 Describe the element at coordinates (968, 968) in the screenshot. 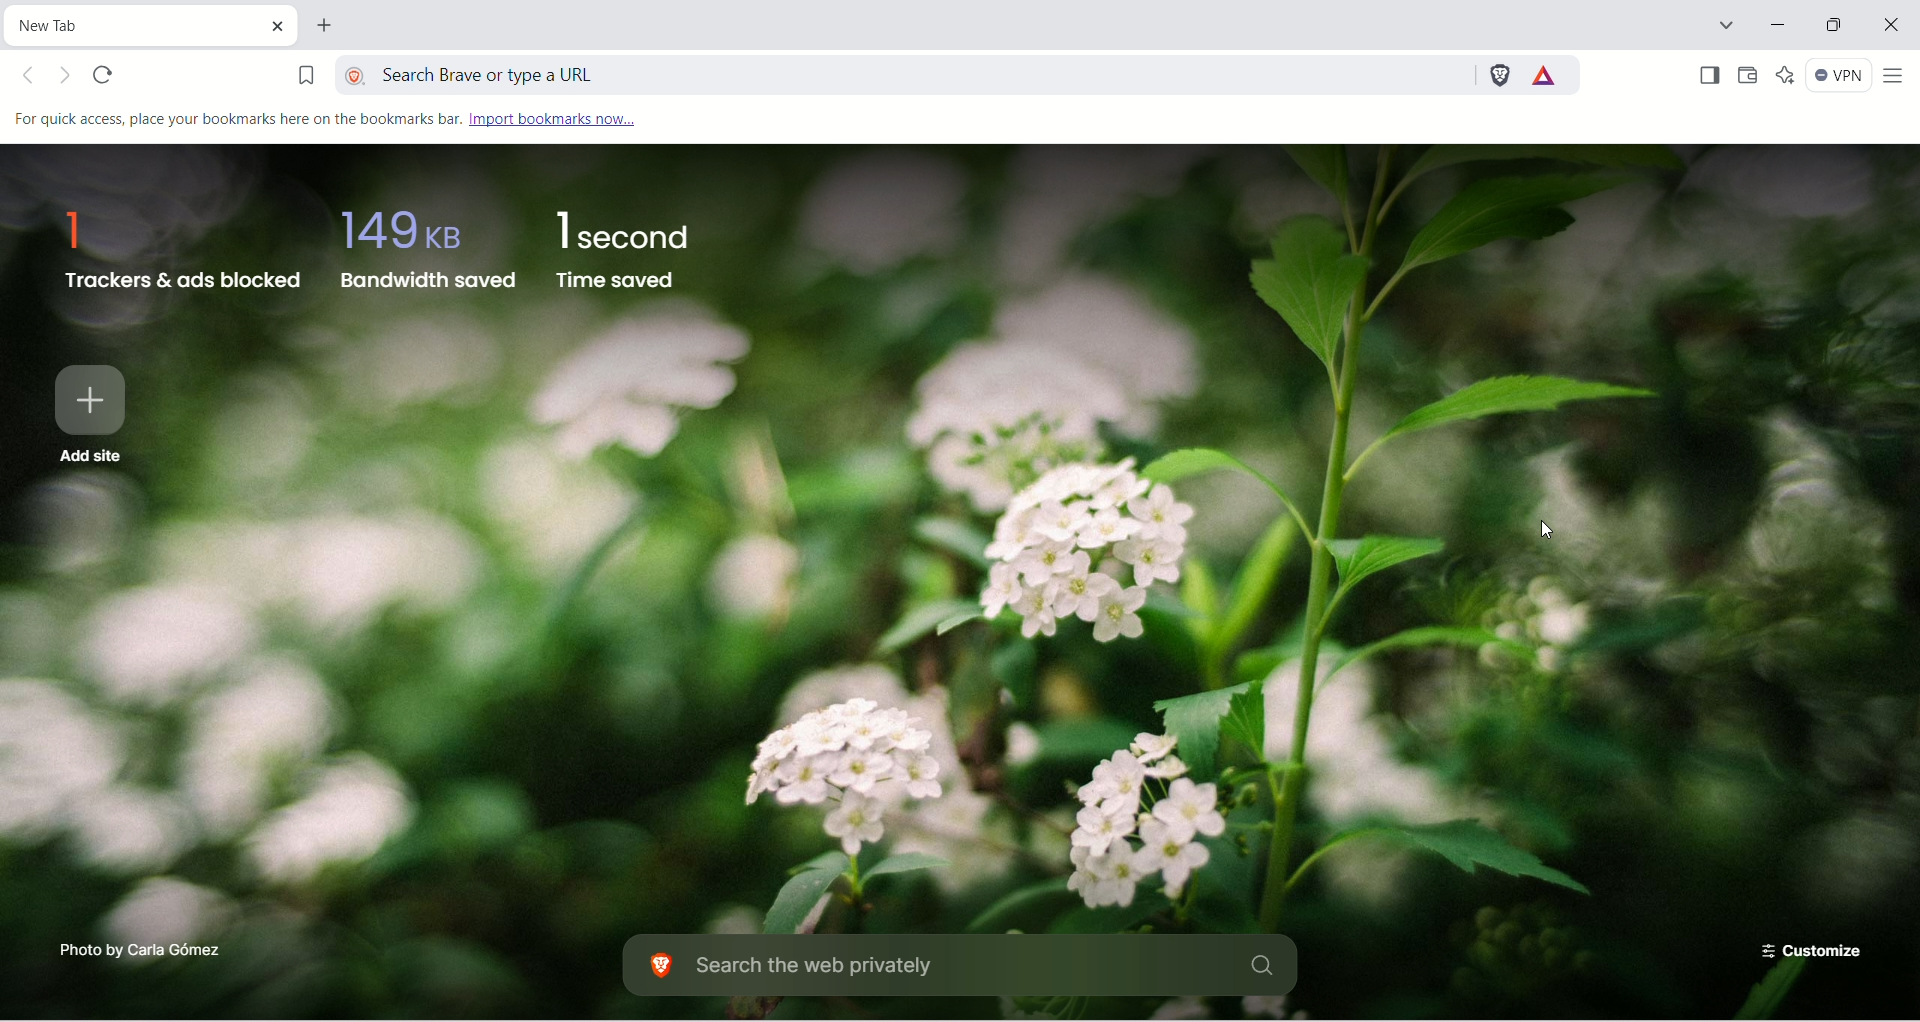

I see `search the web privately` at that location.